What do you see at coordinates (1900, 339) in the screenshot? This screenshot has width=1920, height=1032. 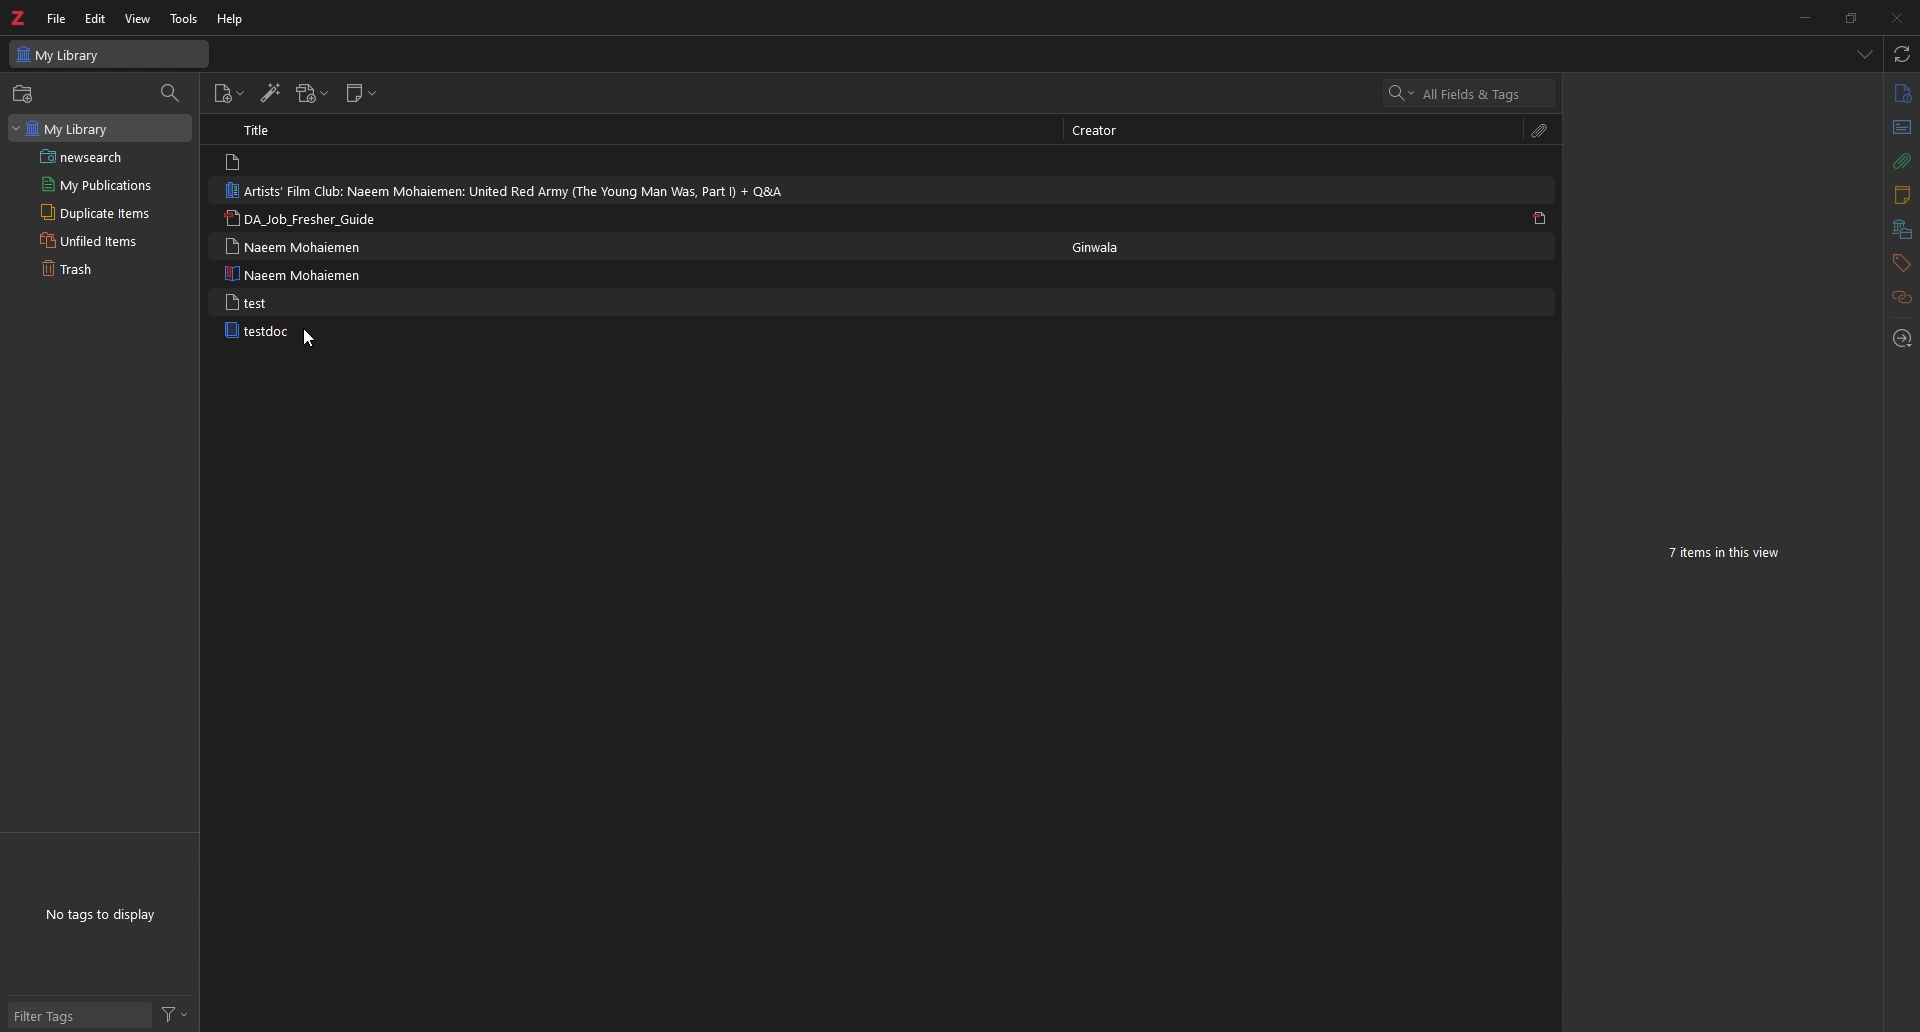 I see `locate` at bounding box center [1900, 339].